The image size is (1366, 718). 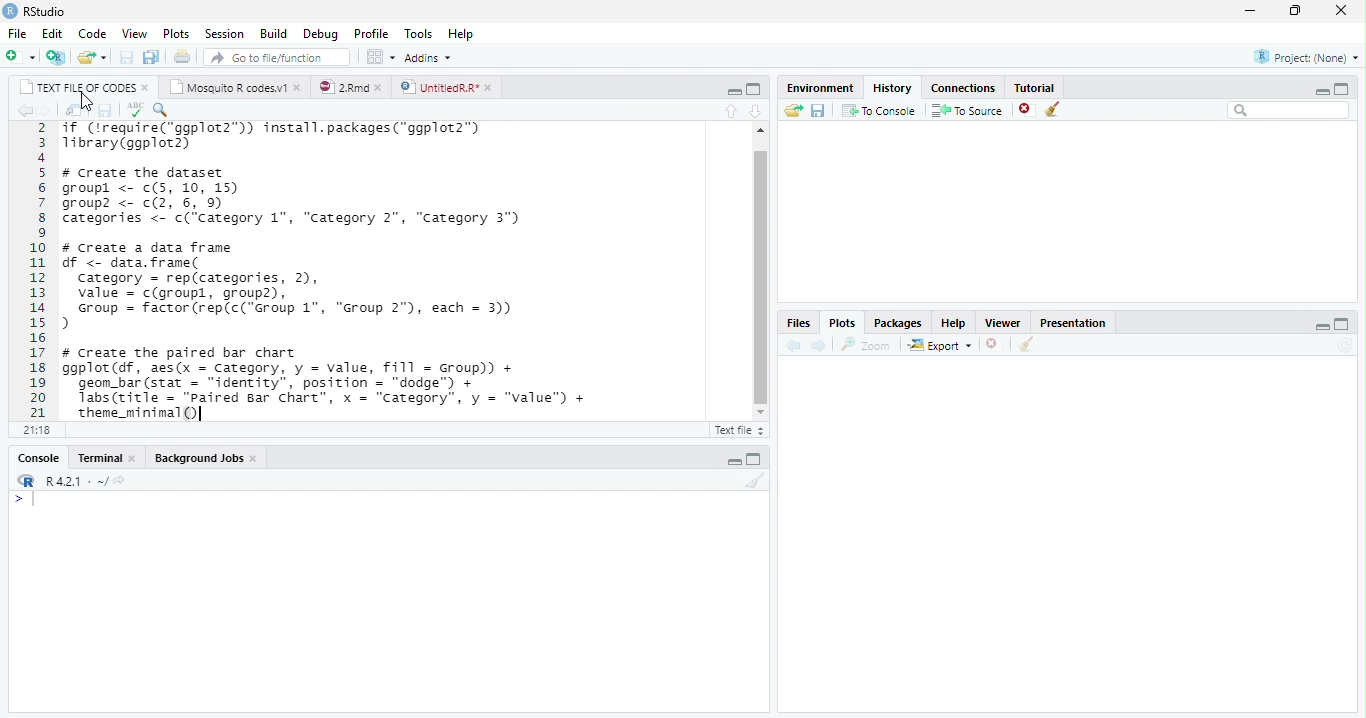 I want to click on minimize, so click(x=1323, y=89).